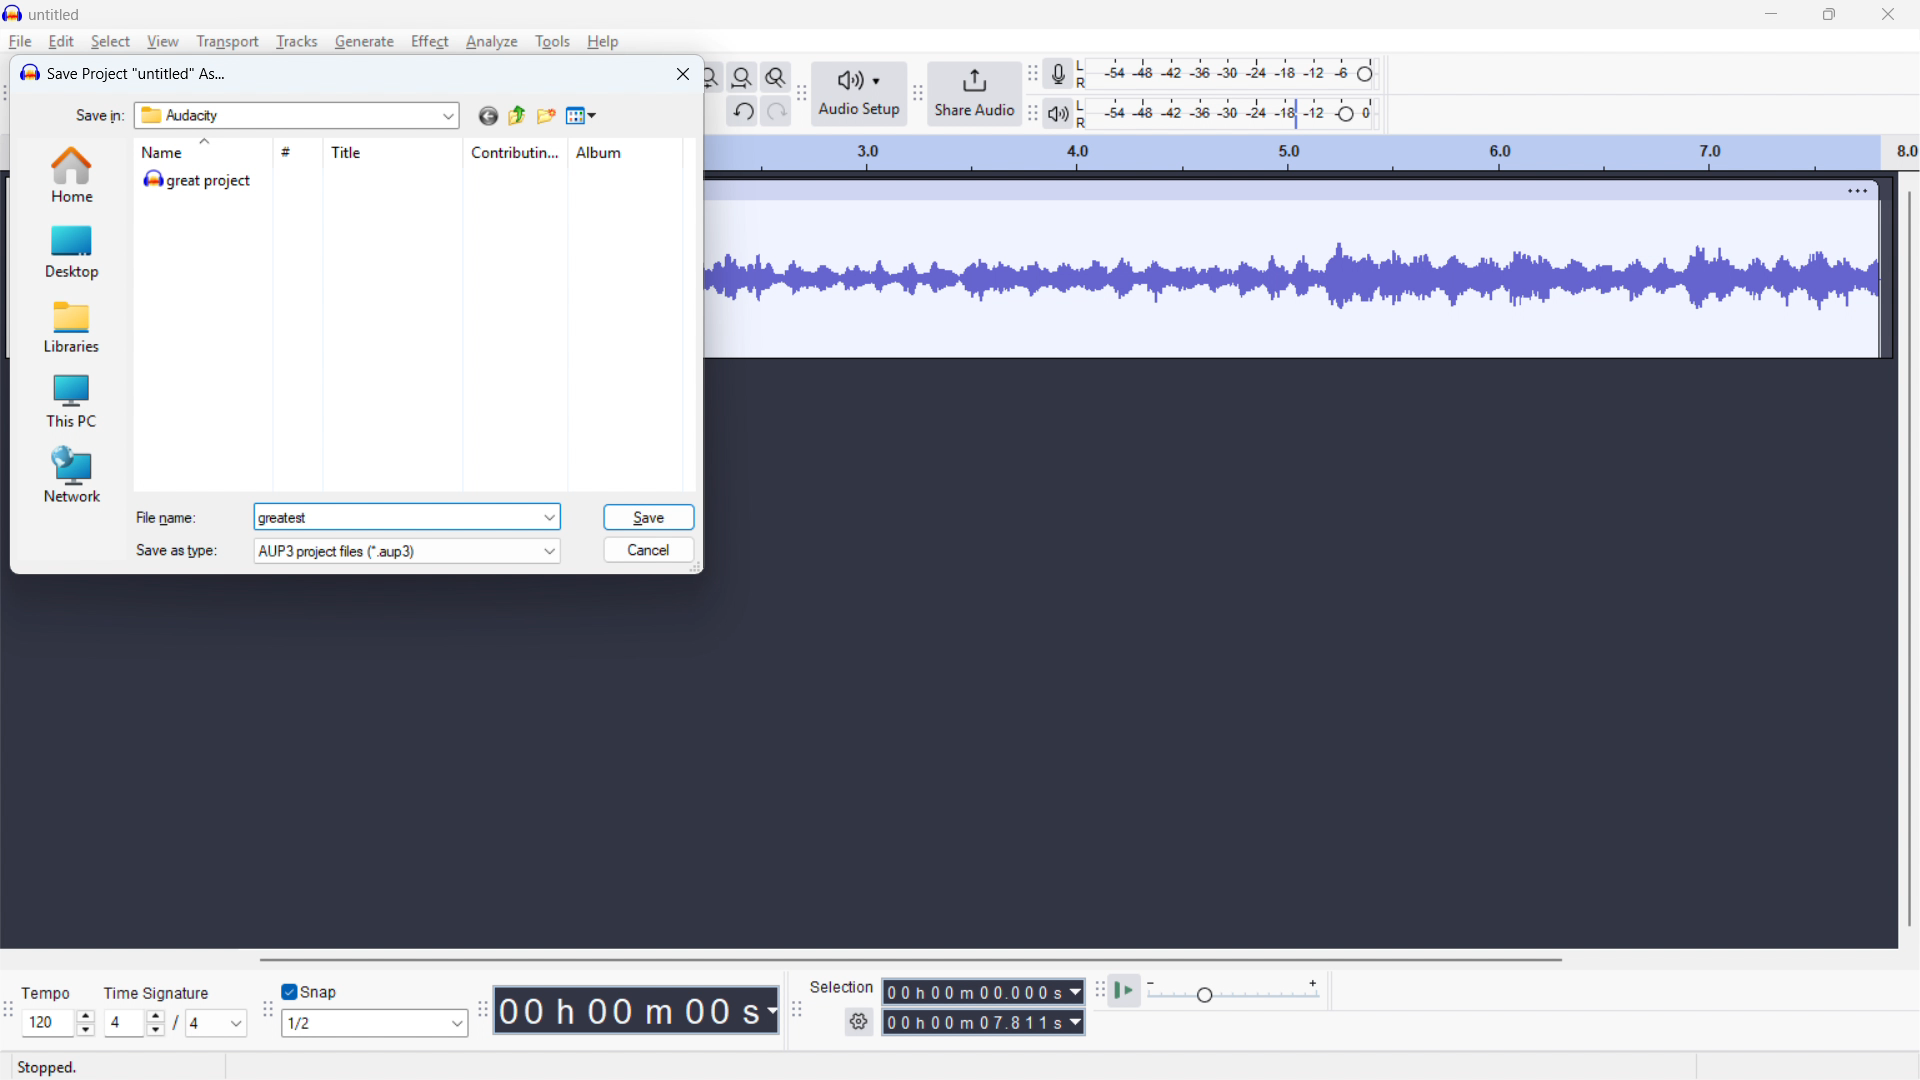 This screenshot has height=1080, width=1920. I want to click on share audio toolbar, so click(917, 95).